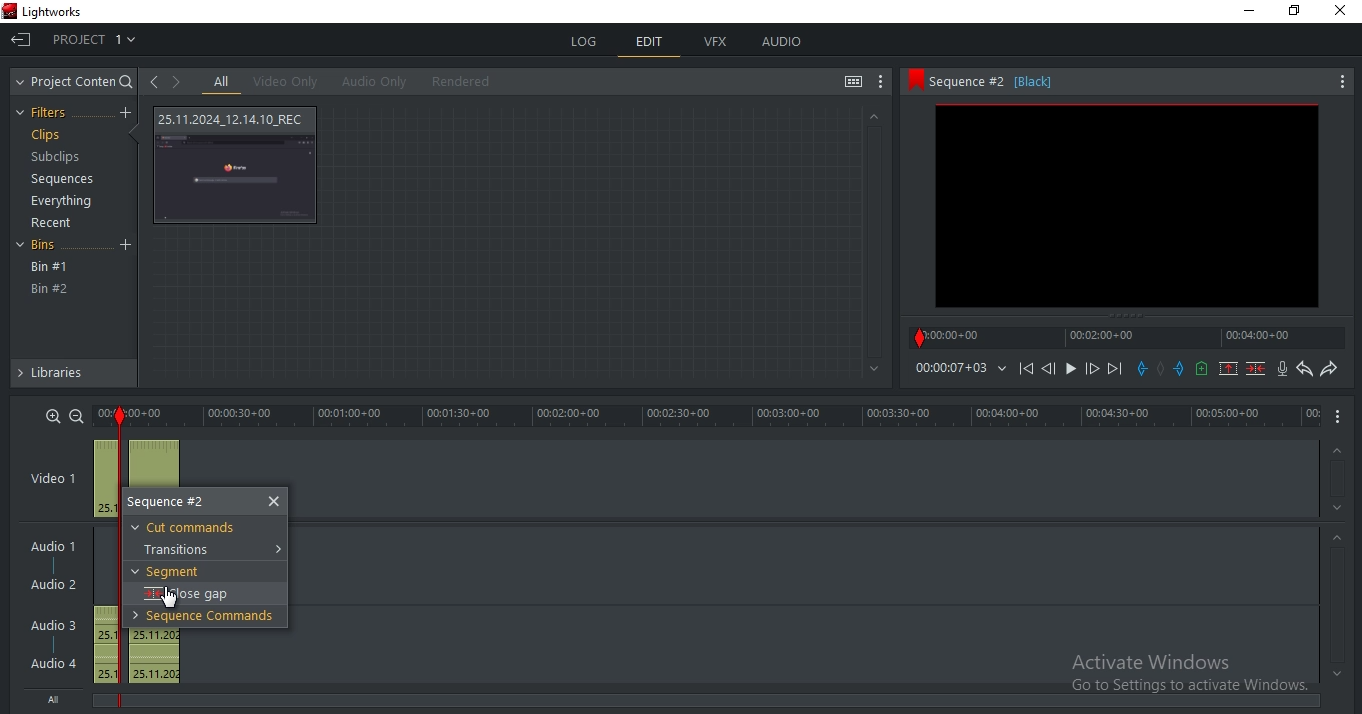 Image resolution: width=1362 pixels, height=714 pixels. Describe the element at coordinates (1189, 675) in the screenshot. I see `Active Windows` at that location.